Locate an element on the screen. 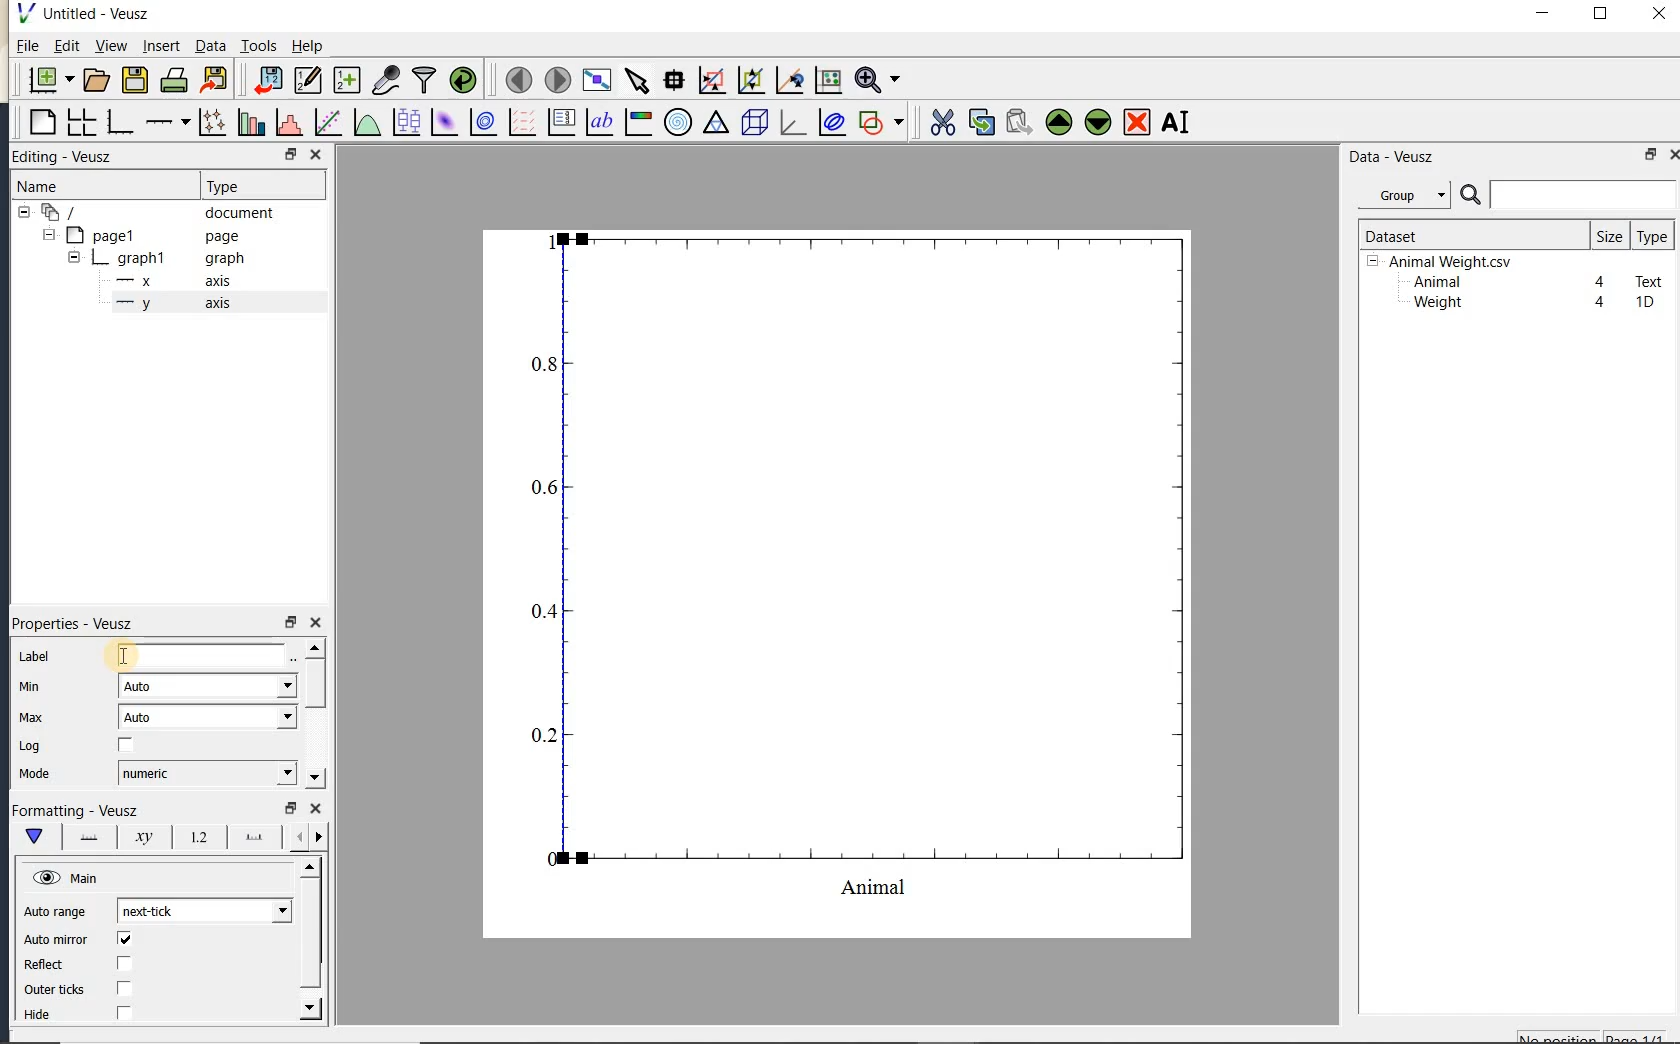 This screenshot has width=1680, height=1044. Tools is located at coordinates (260, 44).